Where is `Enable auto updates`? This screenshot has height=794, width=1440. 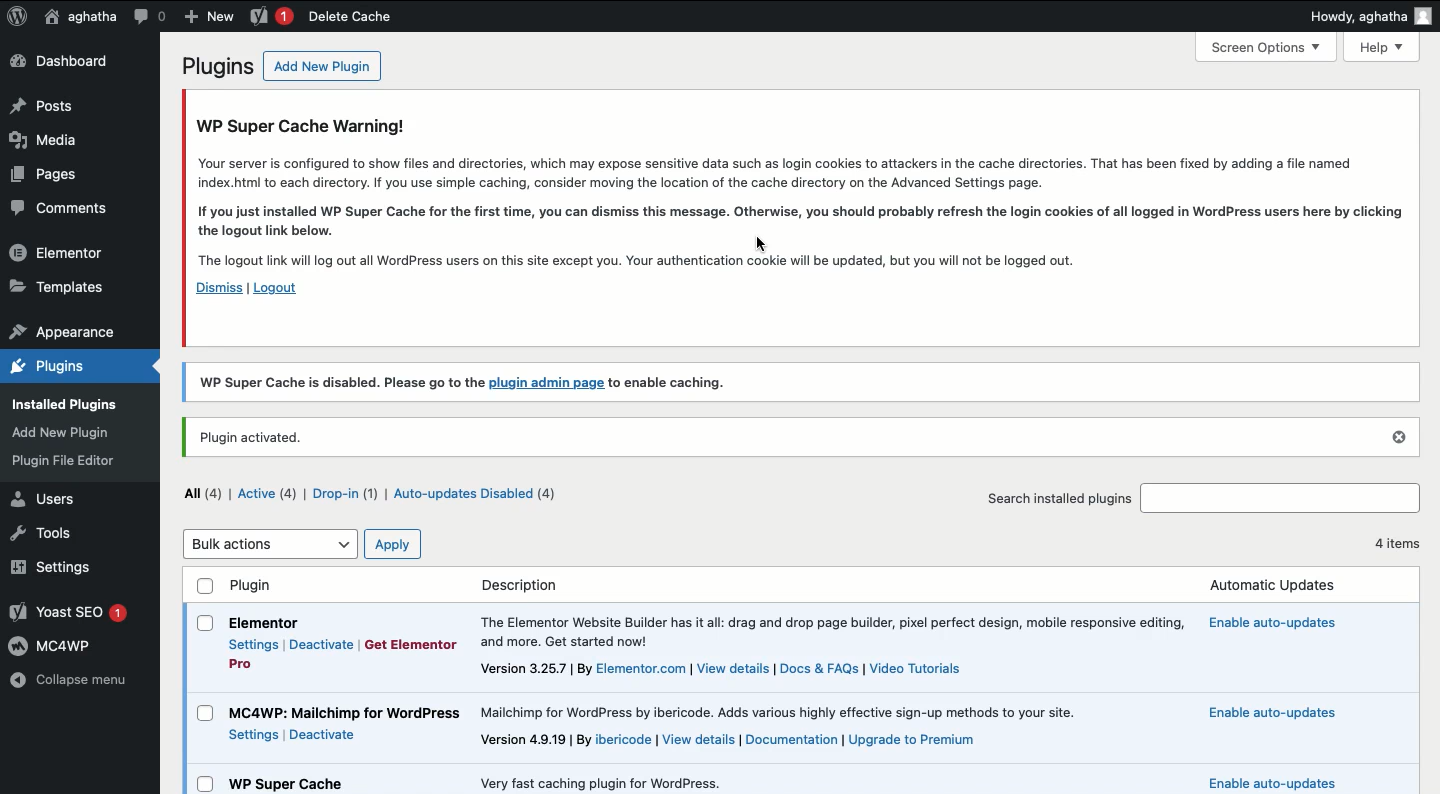
Enable auto updates is located at coordinates (1296, 779).